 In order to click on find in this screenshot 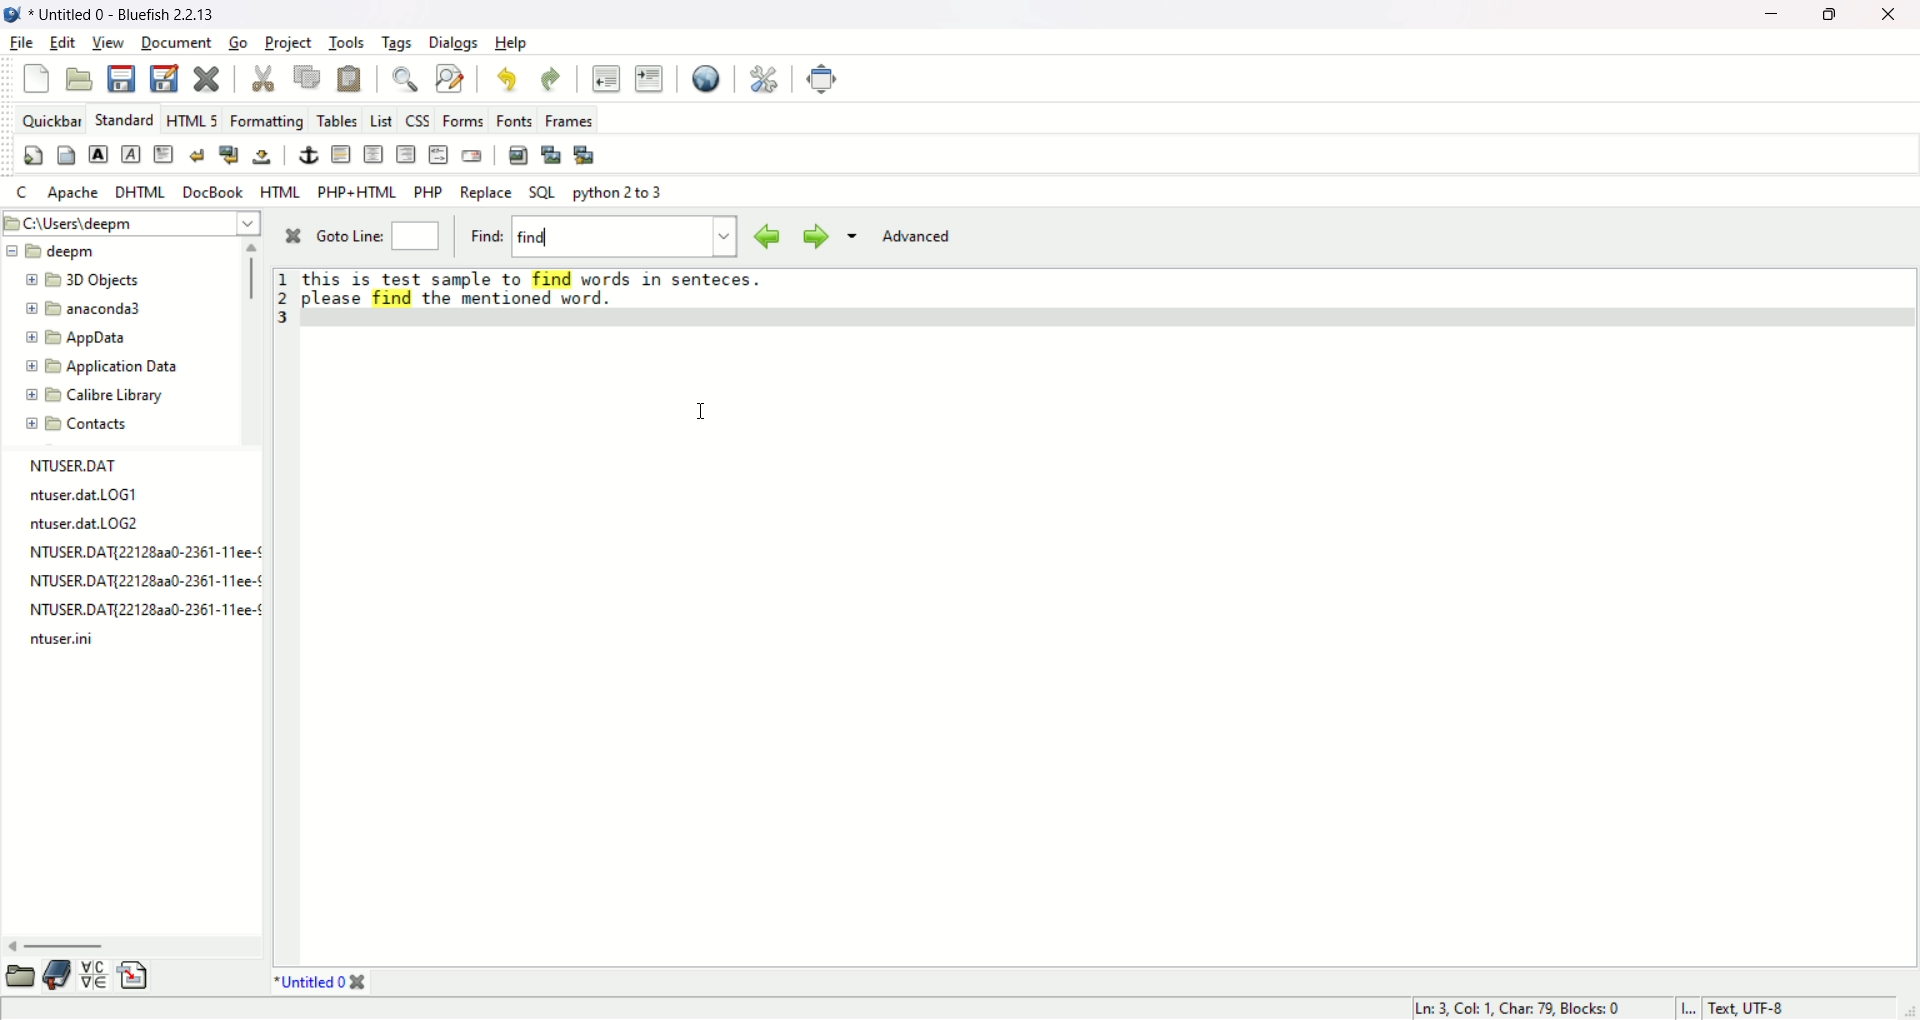, I will do `click(485, 236)`.